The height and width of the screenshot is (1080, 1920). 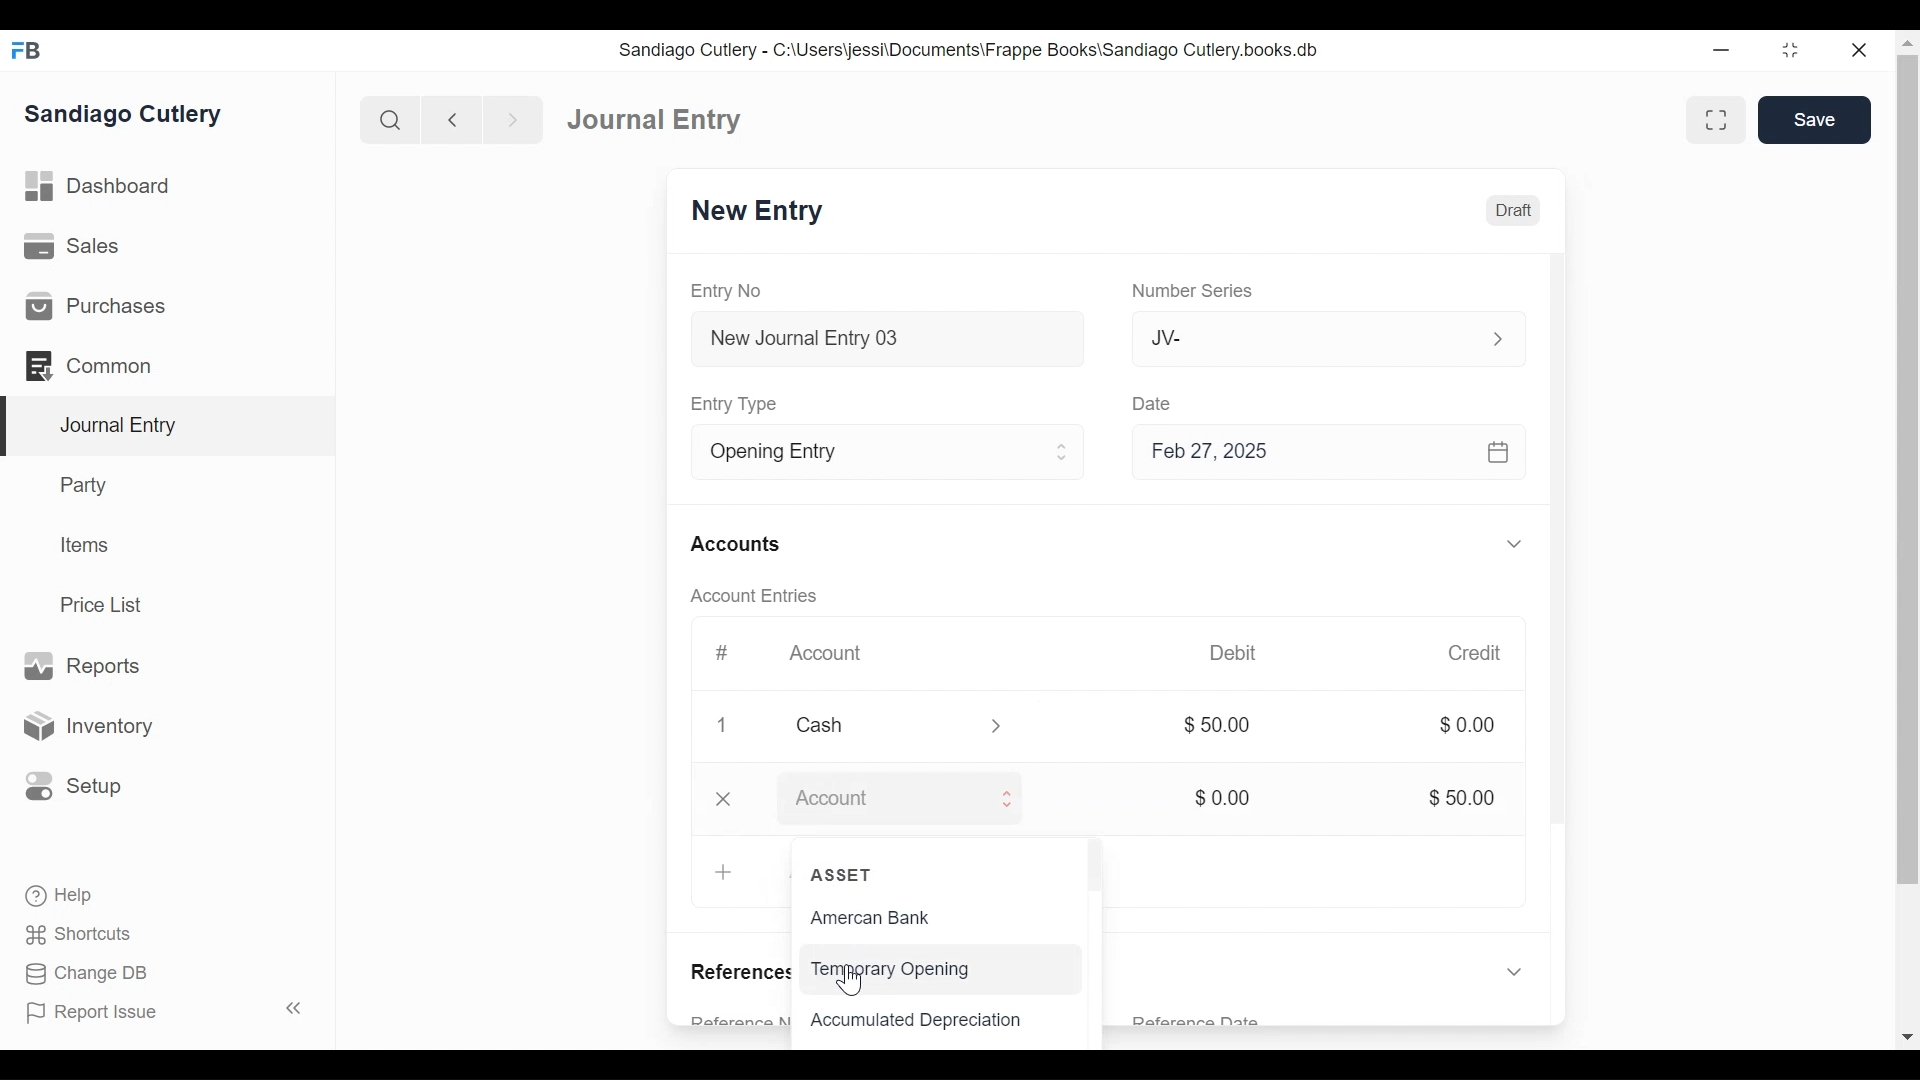 What do you see at coordinates (1150, 403) in the screenshot?
I see `Date` at bounding box center [1150, 403].